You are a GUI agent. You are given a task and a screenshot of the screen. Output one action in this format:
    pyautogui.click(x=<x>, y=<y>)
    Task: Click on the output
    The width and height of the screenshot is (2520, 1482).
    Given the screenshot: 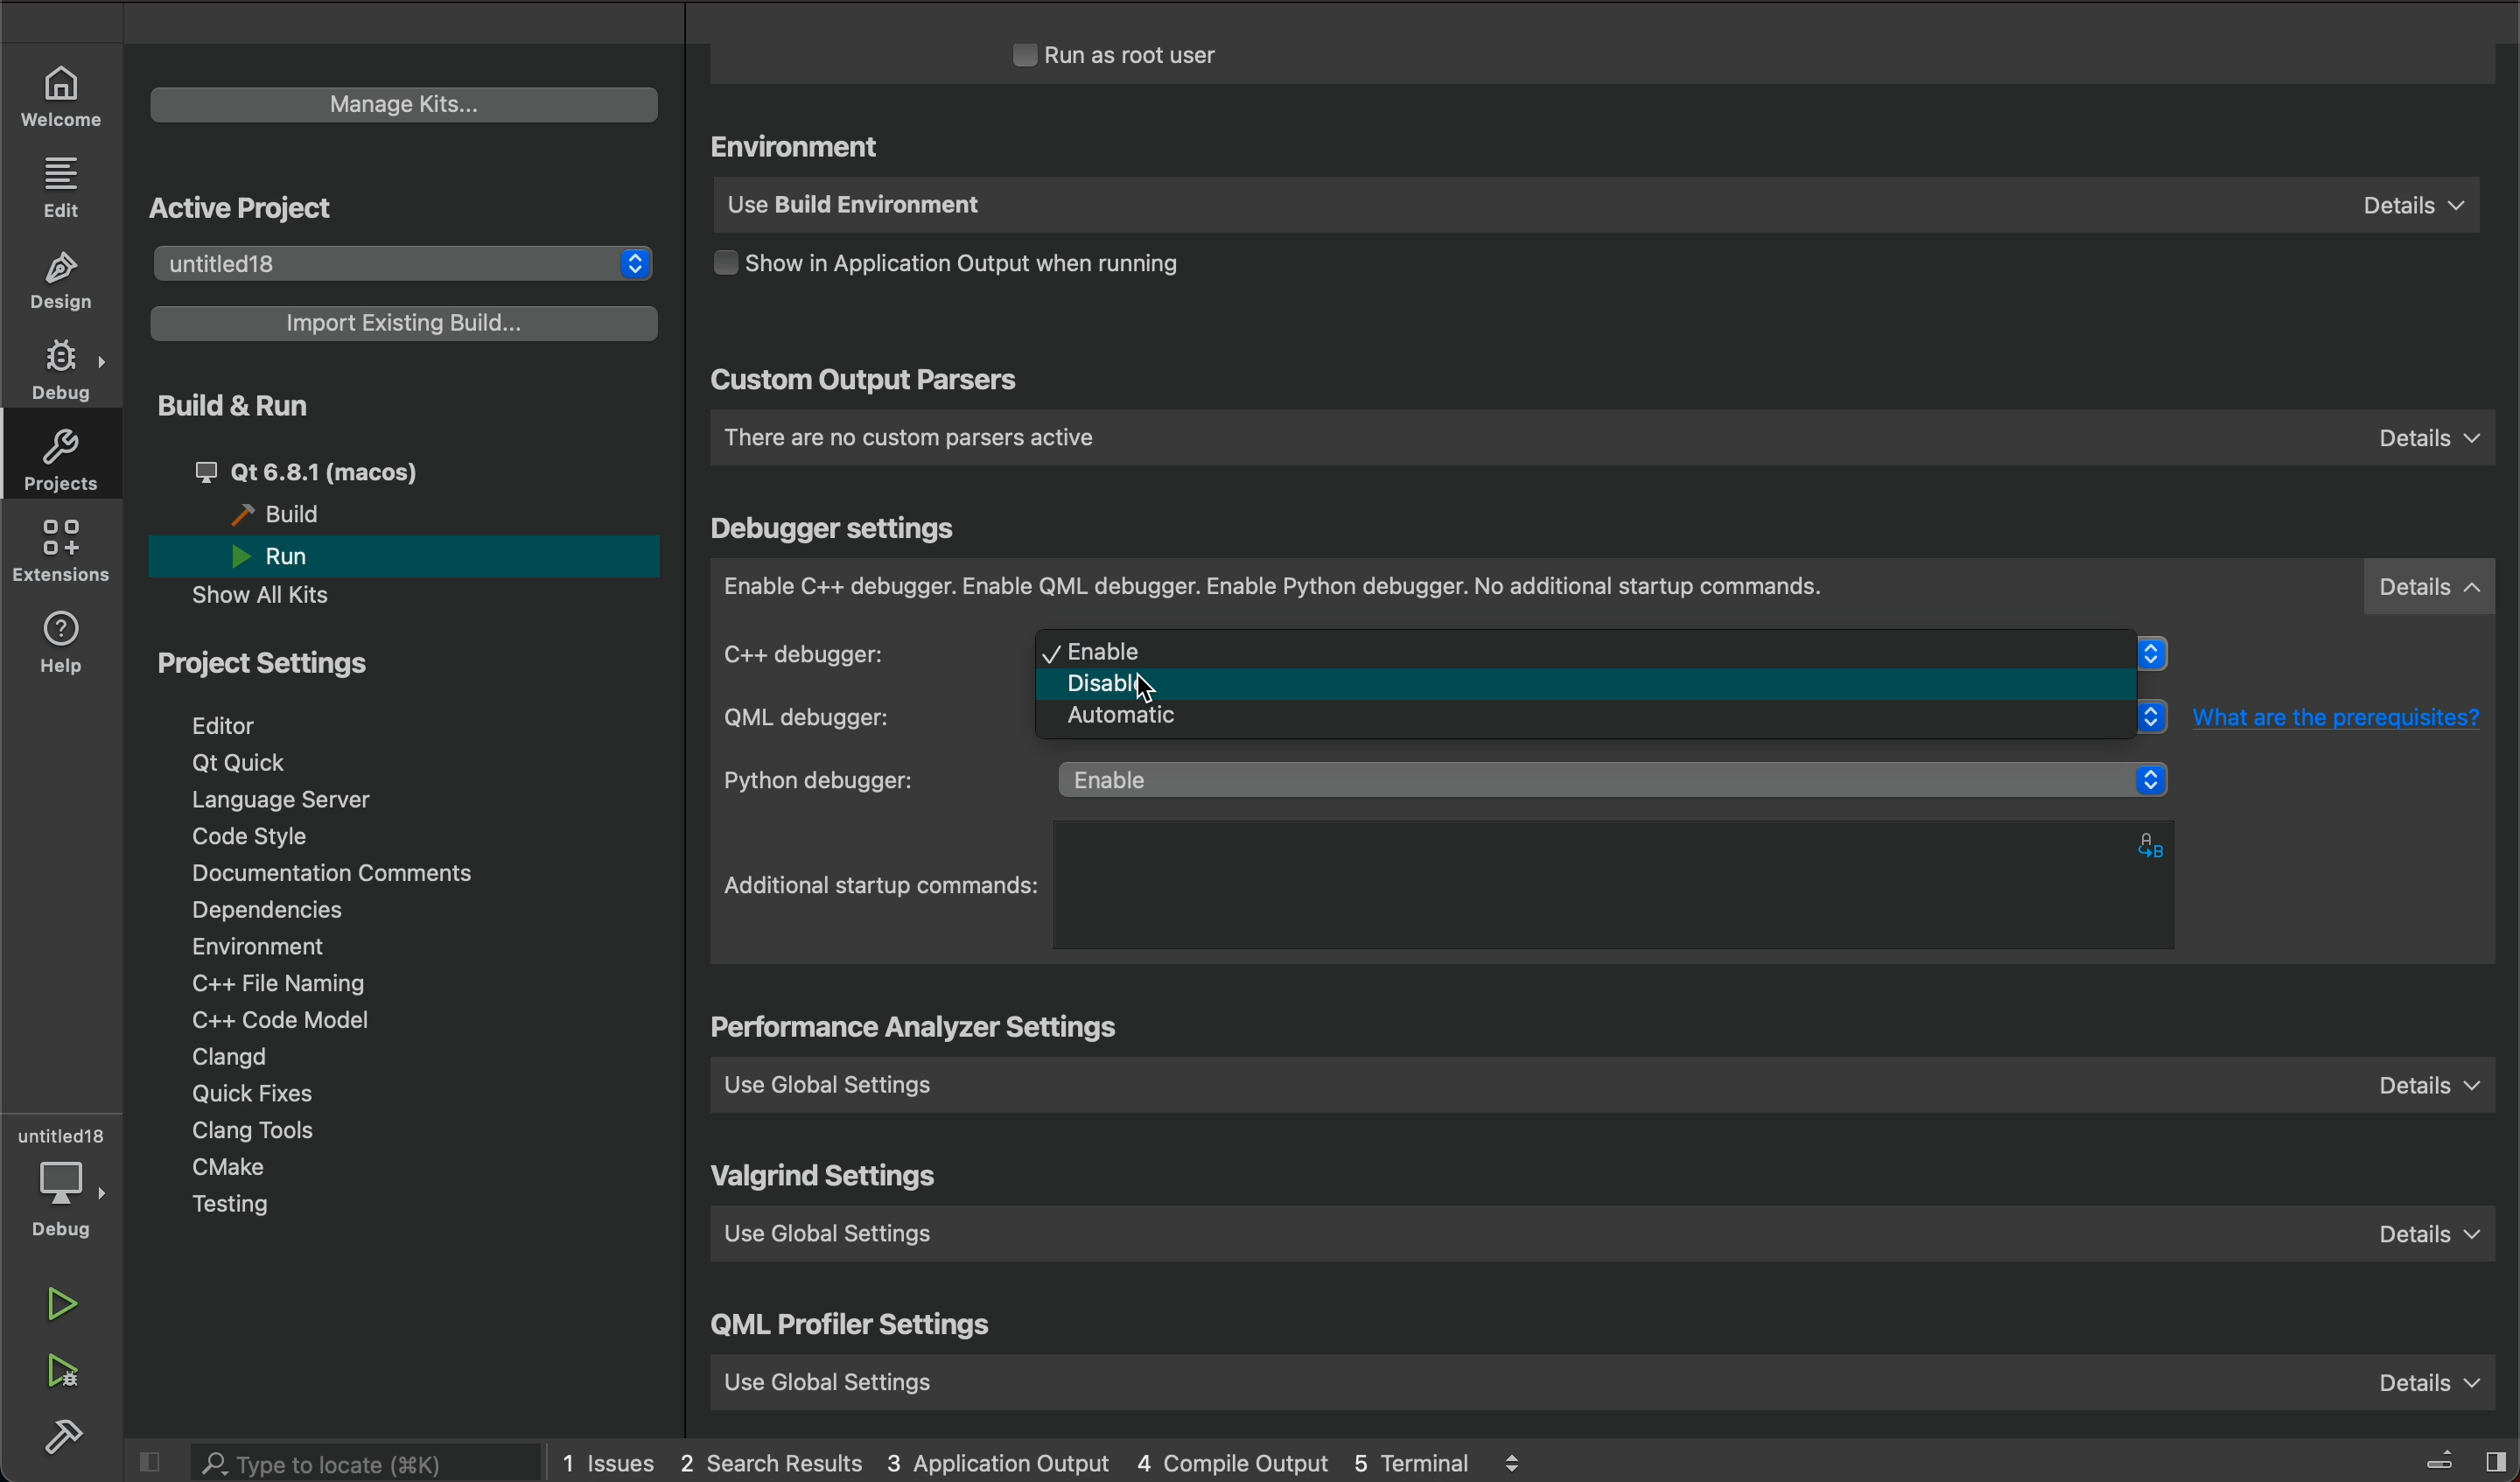 What is the action you would take?
    pyautogui.click(x=982, y=269)
    